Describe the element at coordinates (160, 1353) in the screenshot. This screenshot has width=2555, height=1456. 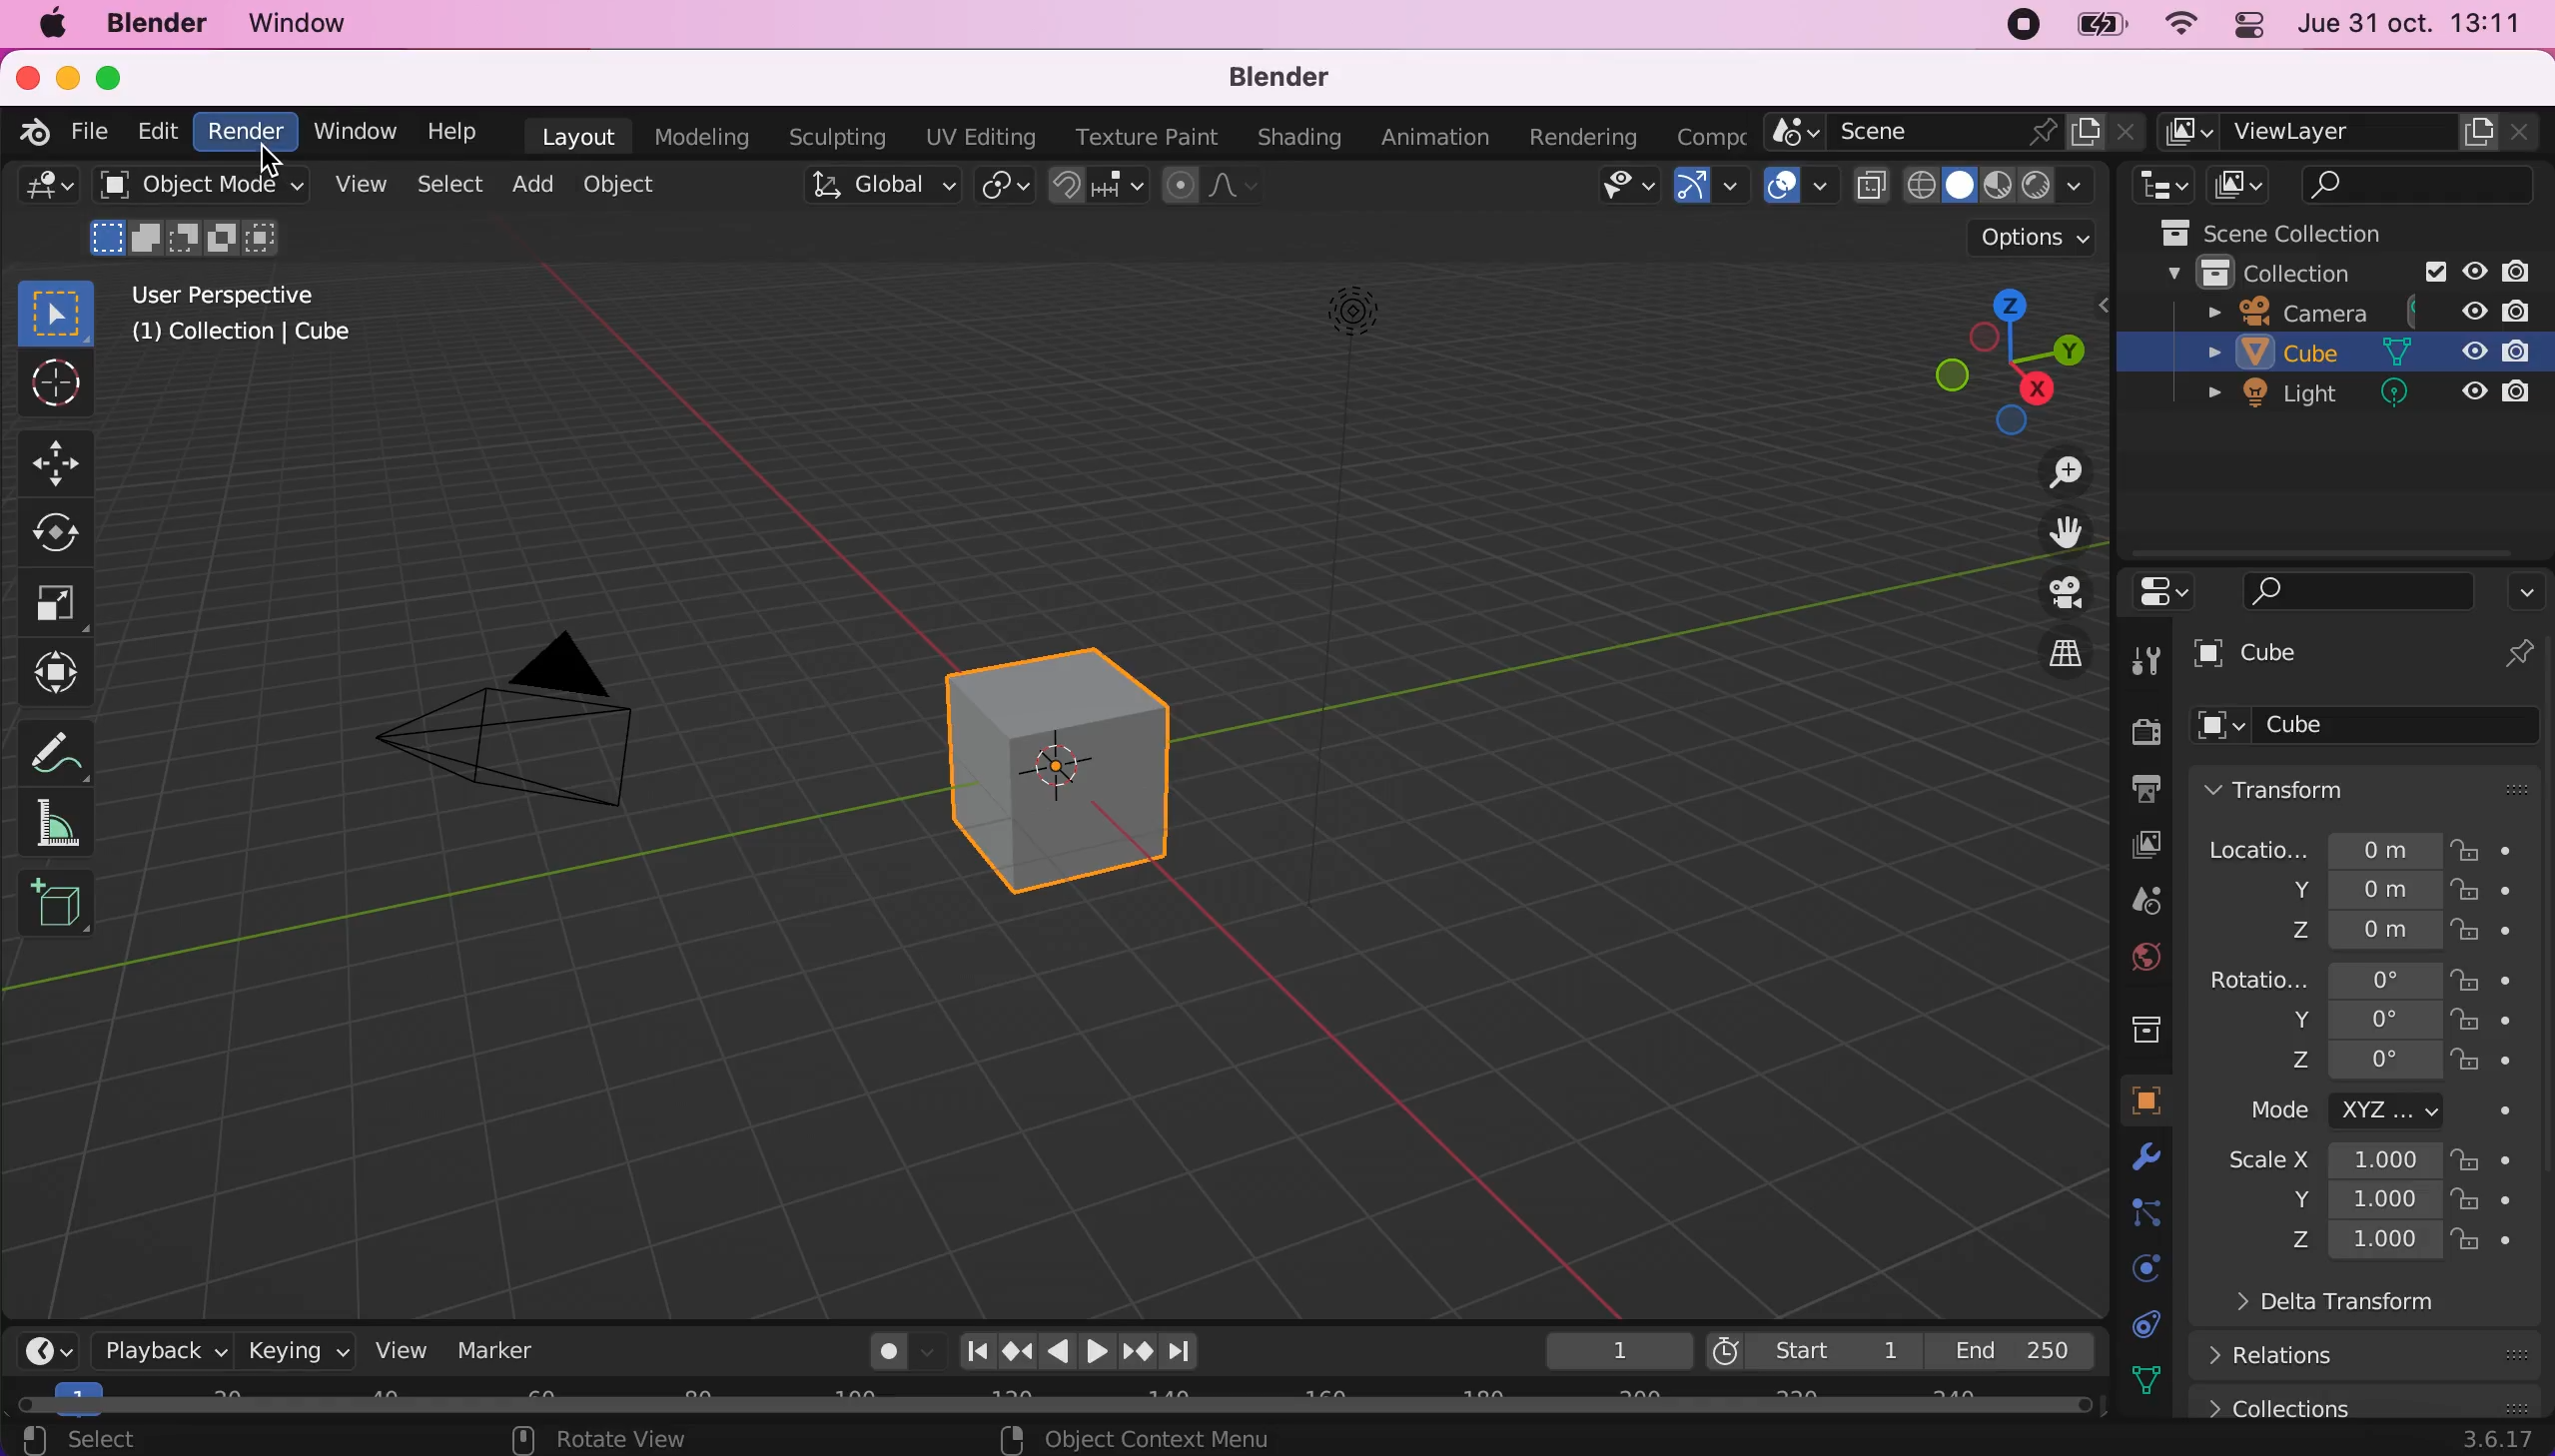
I see `playback` at that location.